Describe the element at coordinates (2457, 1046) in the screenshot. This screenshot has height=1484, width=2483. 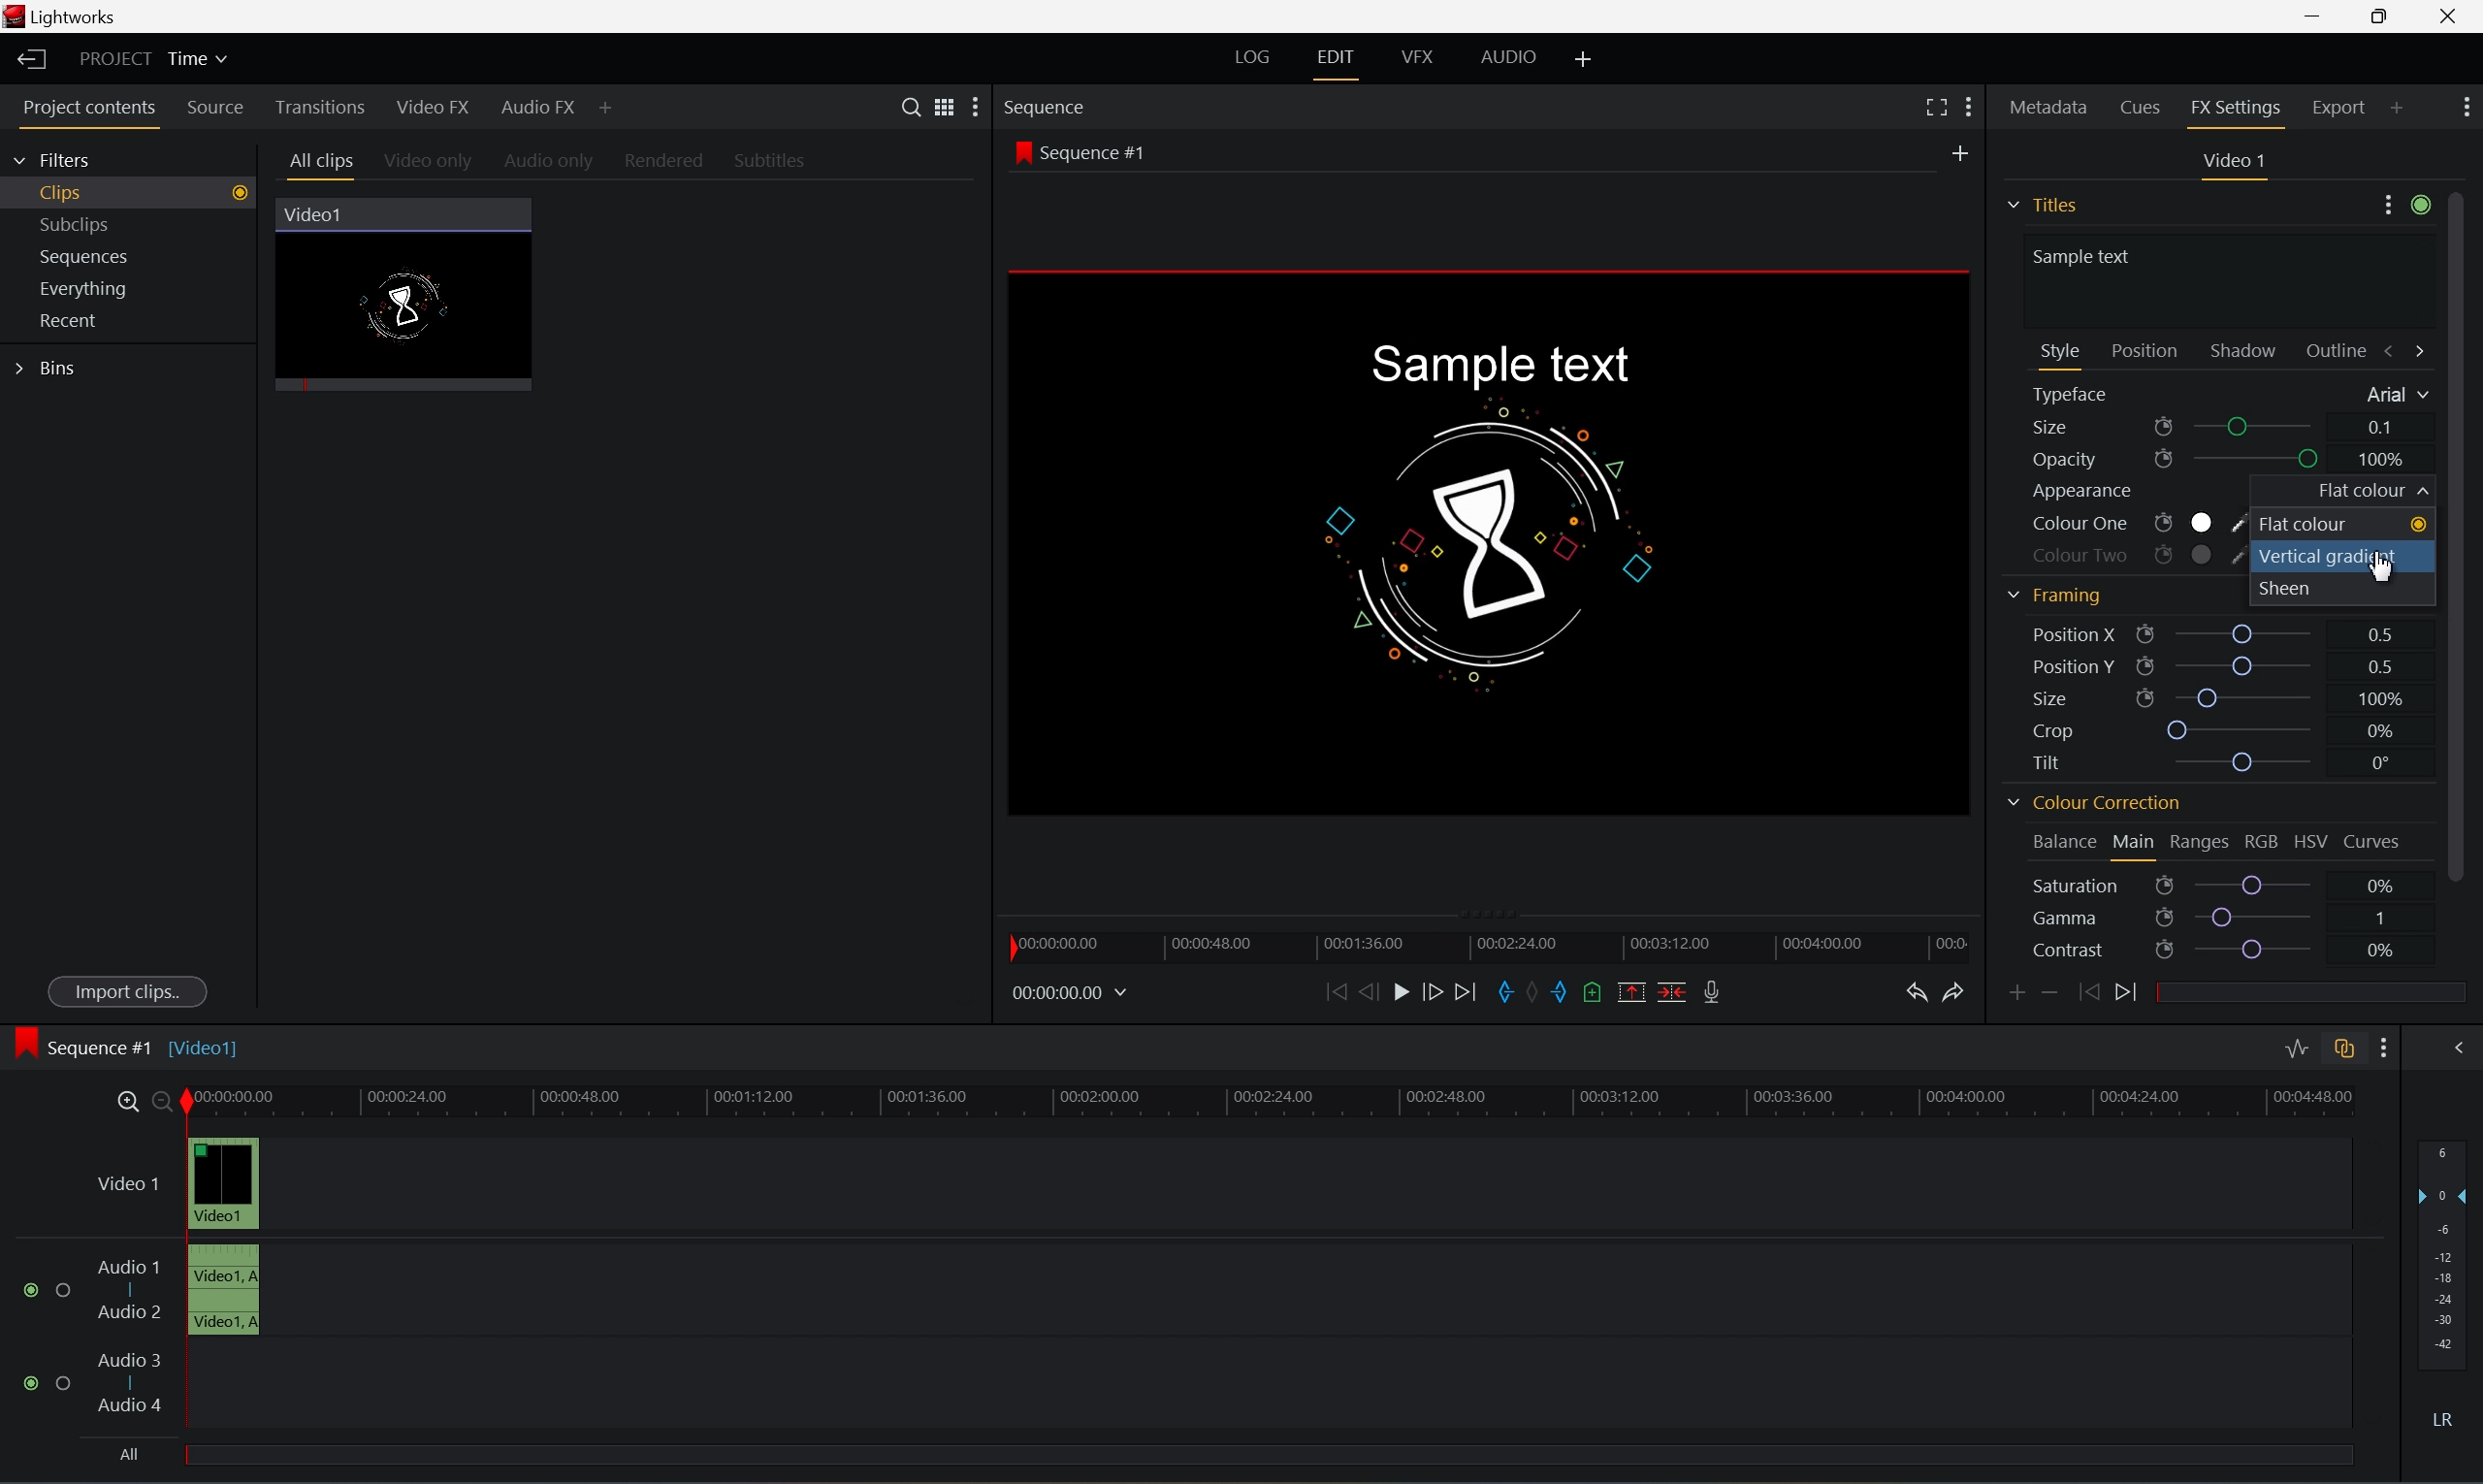
I see `slide` at that location.